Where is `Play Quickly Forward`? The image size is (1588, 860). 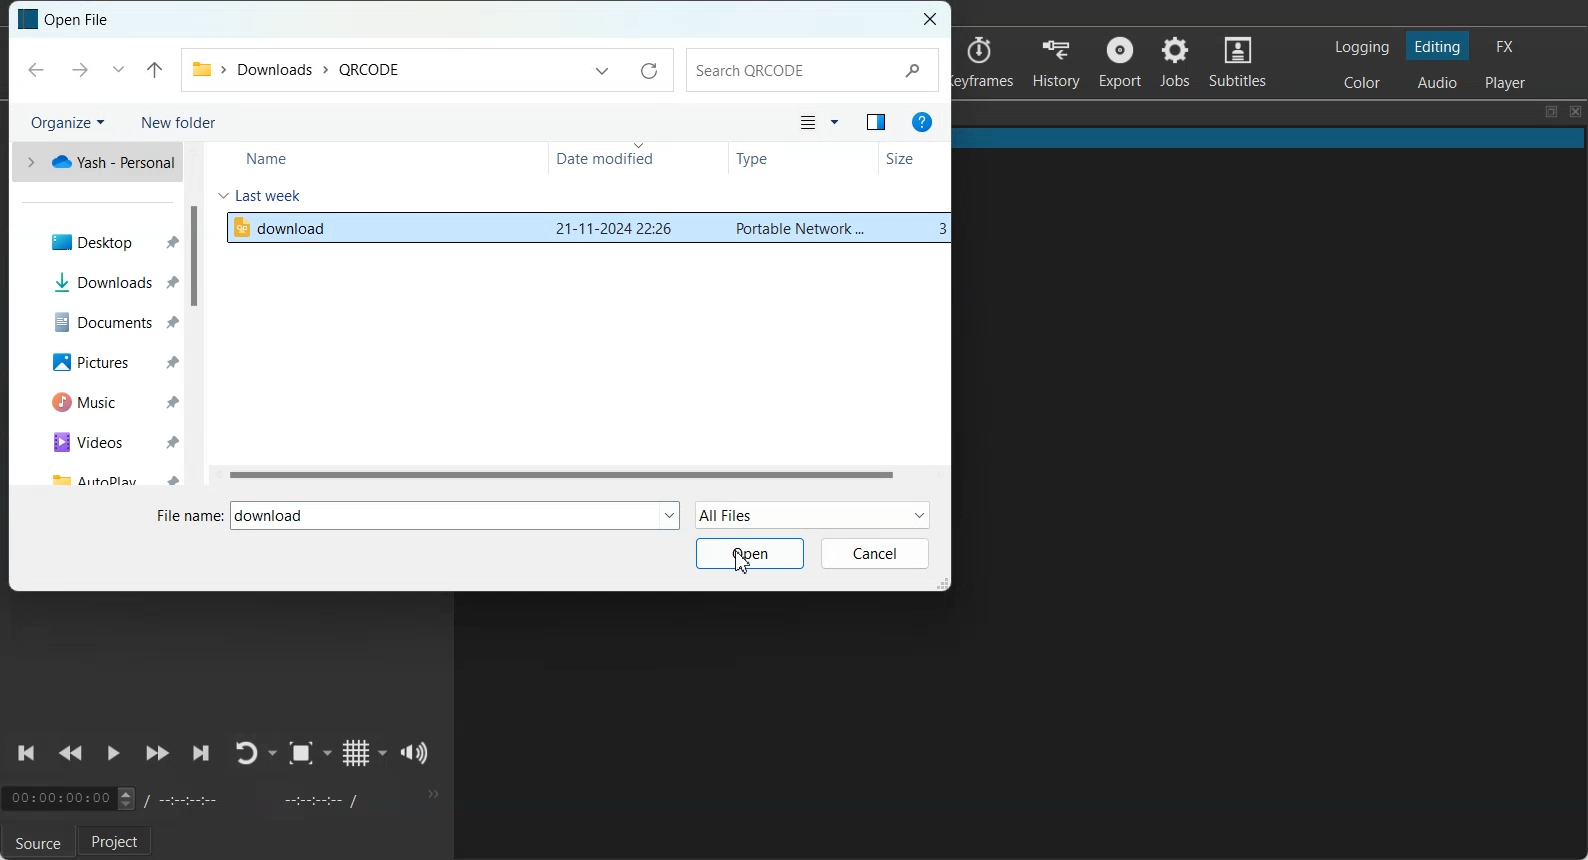 Play Quickly Forward is located at coordinates (157, 754).